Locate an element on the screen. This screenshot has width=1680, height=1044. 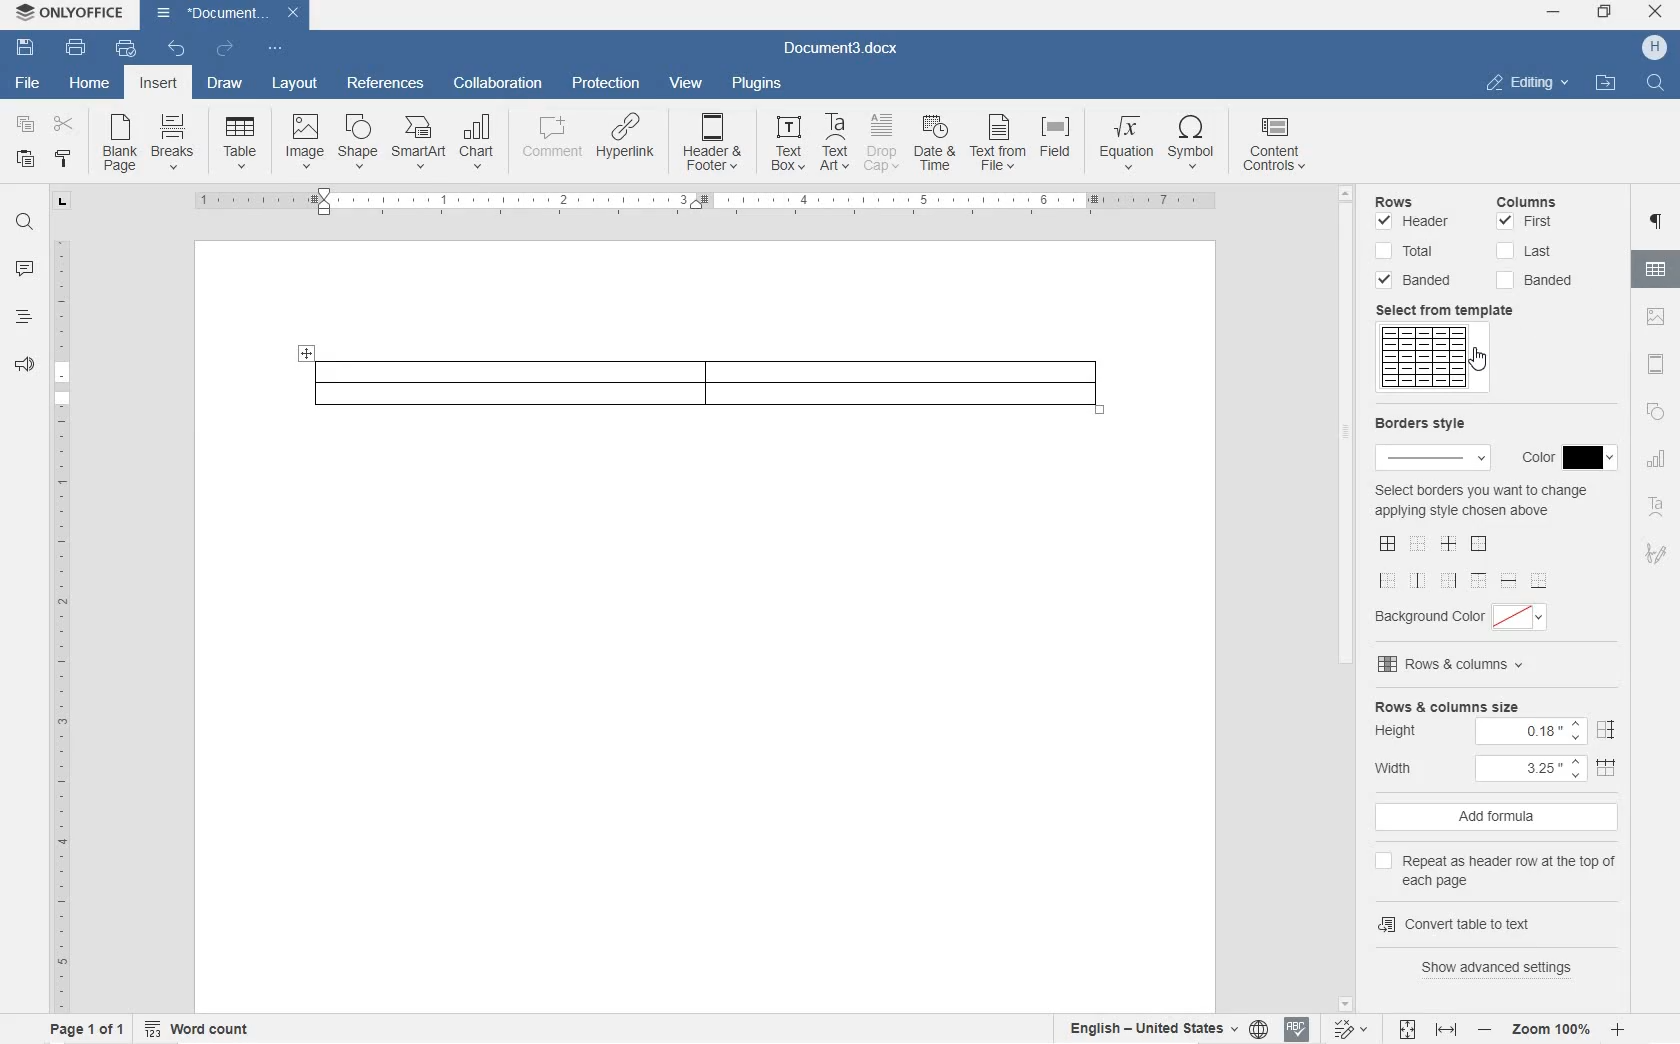
Border Color is located at coordinates (1562, 459).